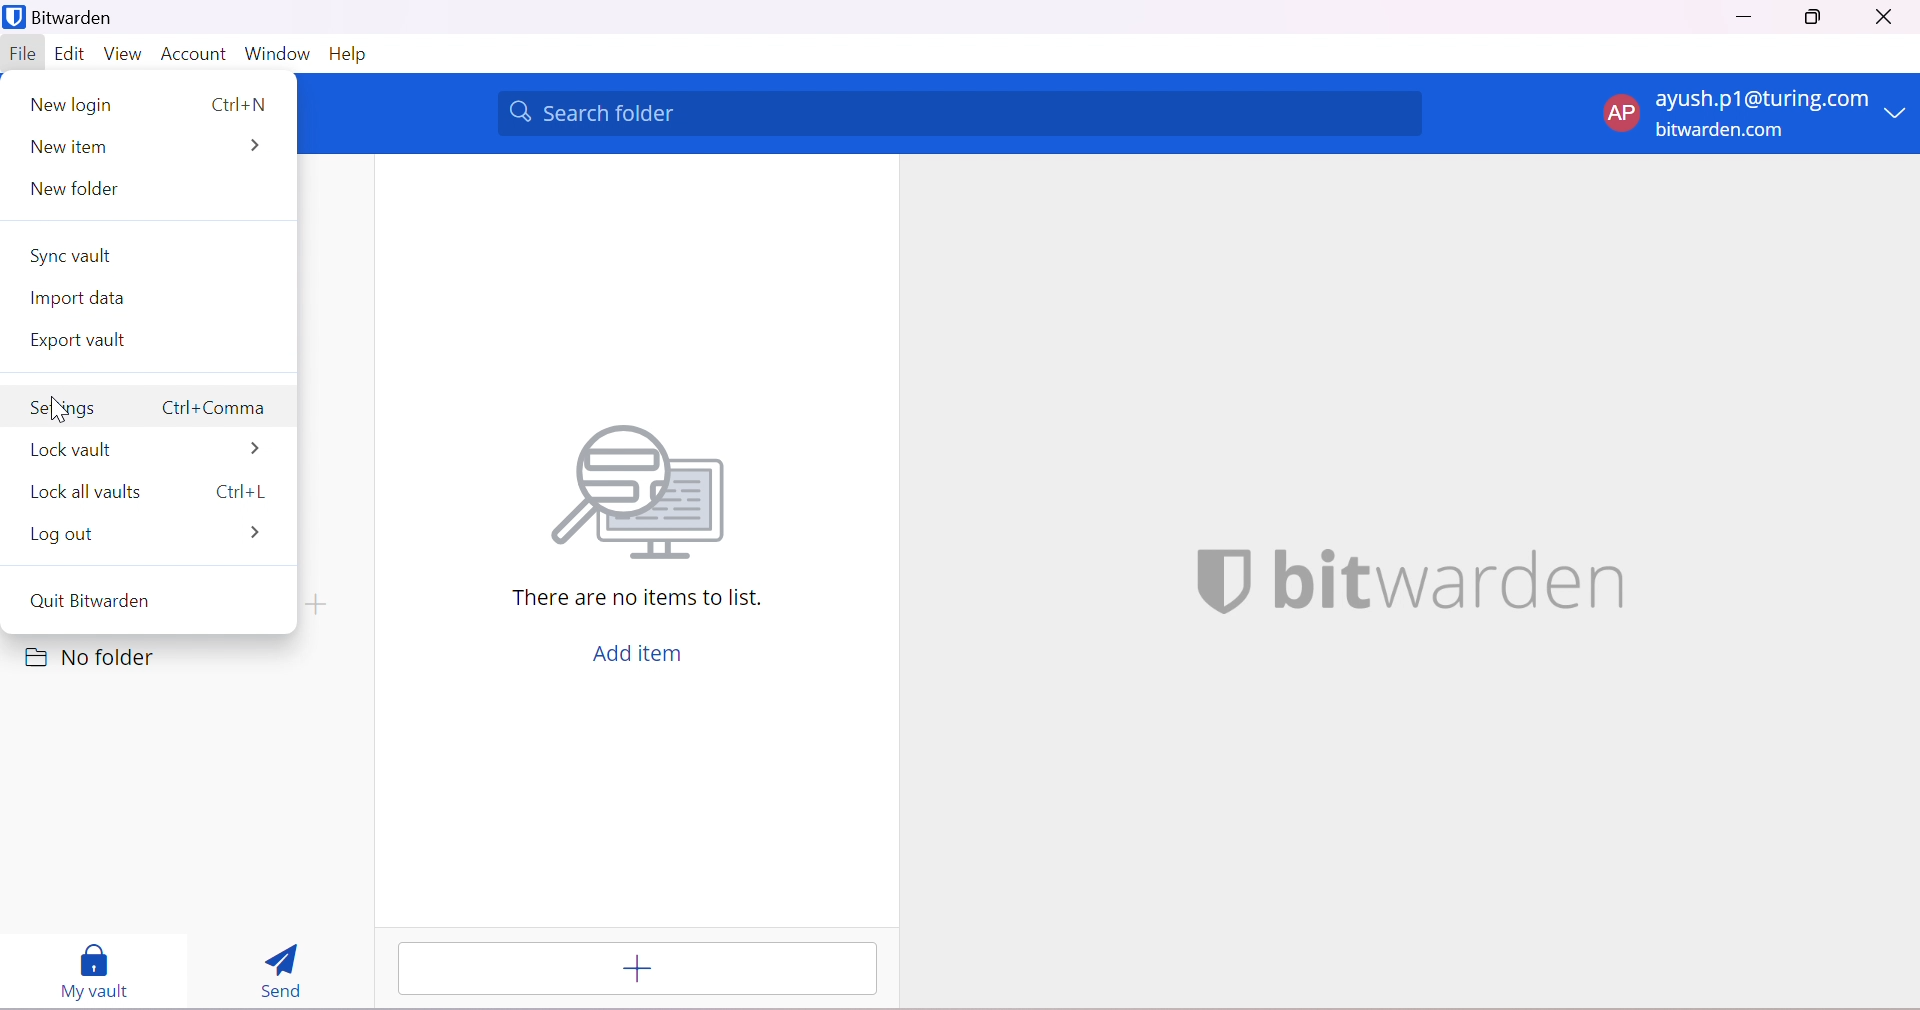 Image resolution: width=1920 pixels, height=1010 pixels. Describe the element at coordinates (213, 407) in the screenshot. I see `Ctrl+Comma` at that location.